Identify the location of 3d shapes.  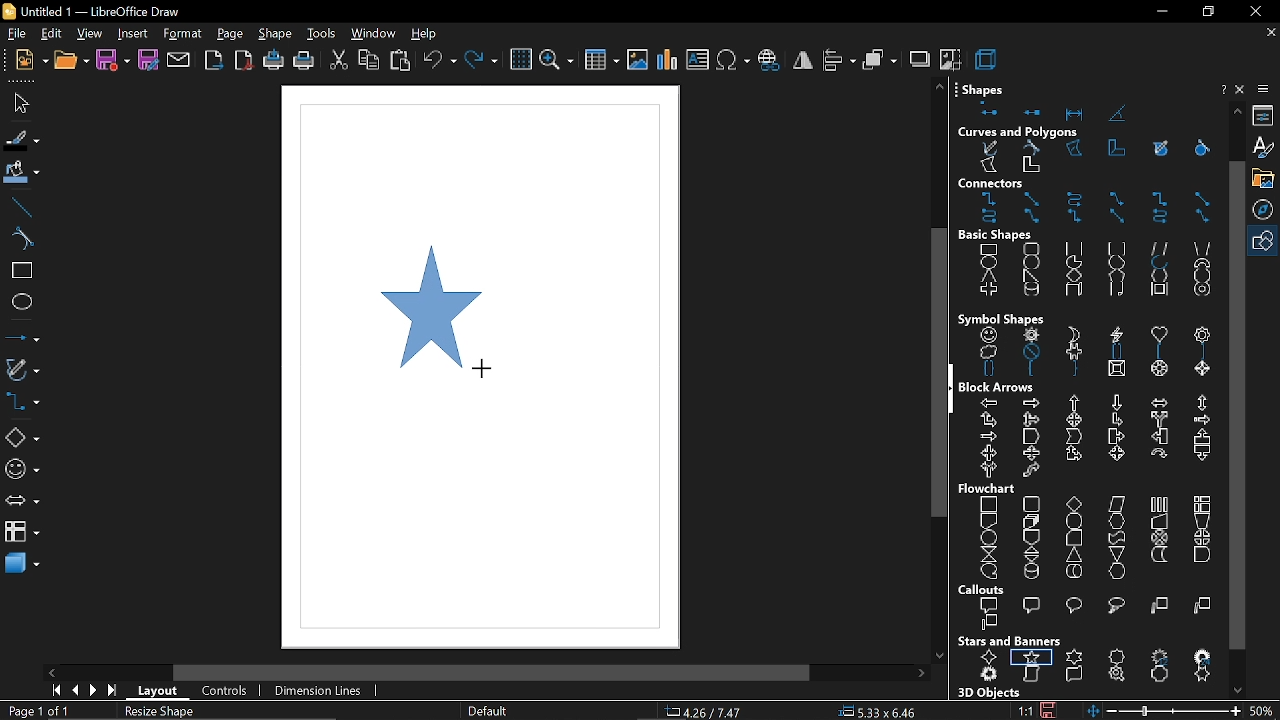
(22, 565).